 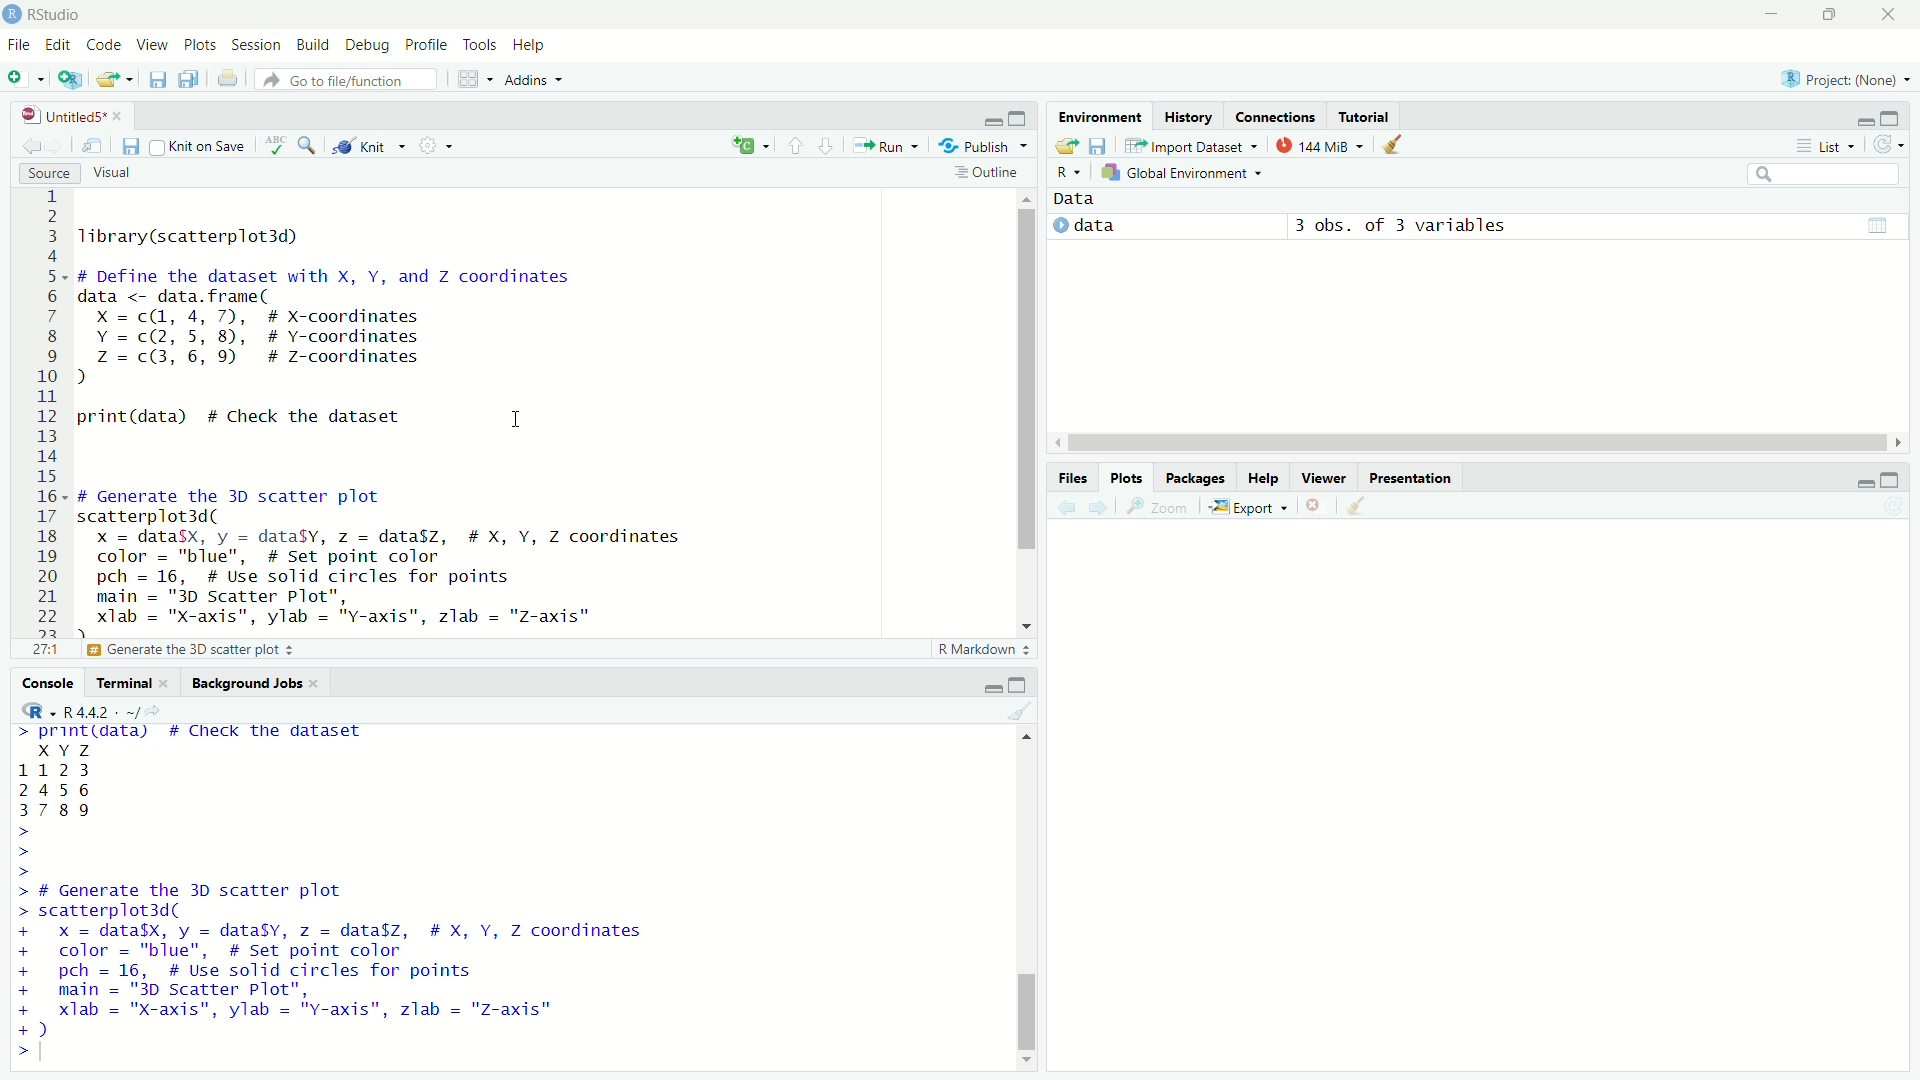 I want to click on Addins, so click(x=533, y=79).